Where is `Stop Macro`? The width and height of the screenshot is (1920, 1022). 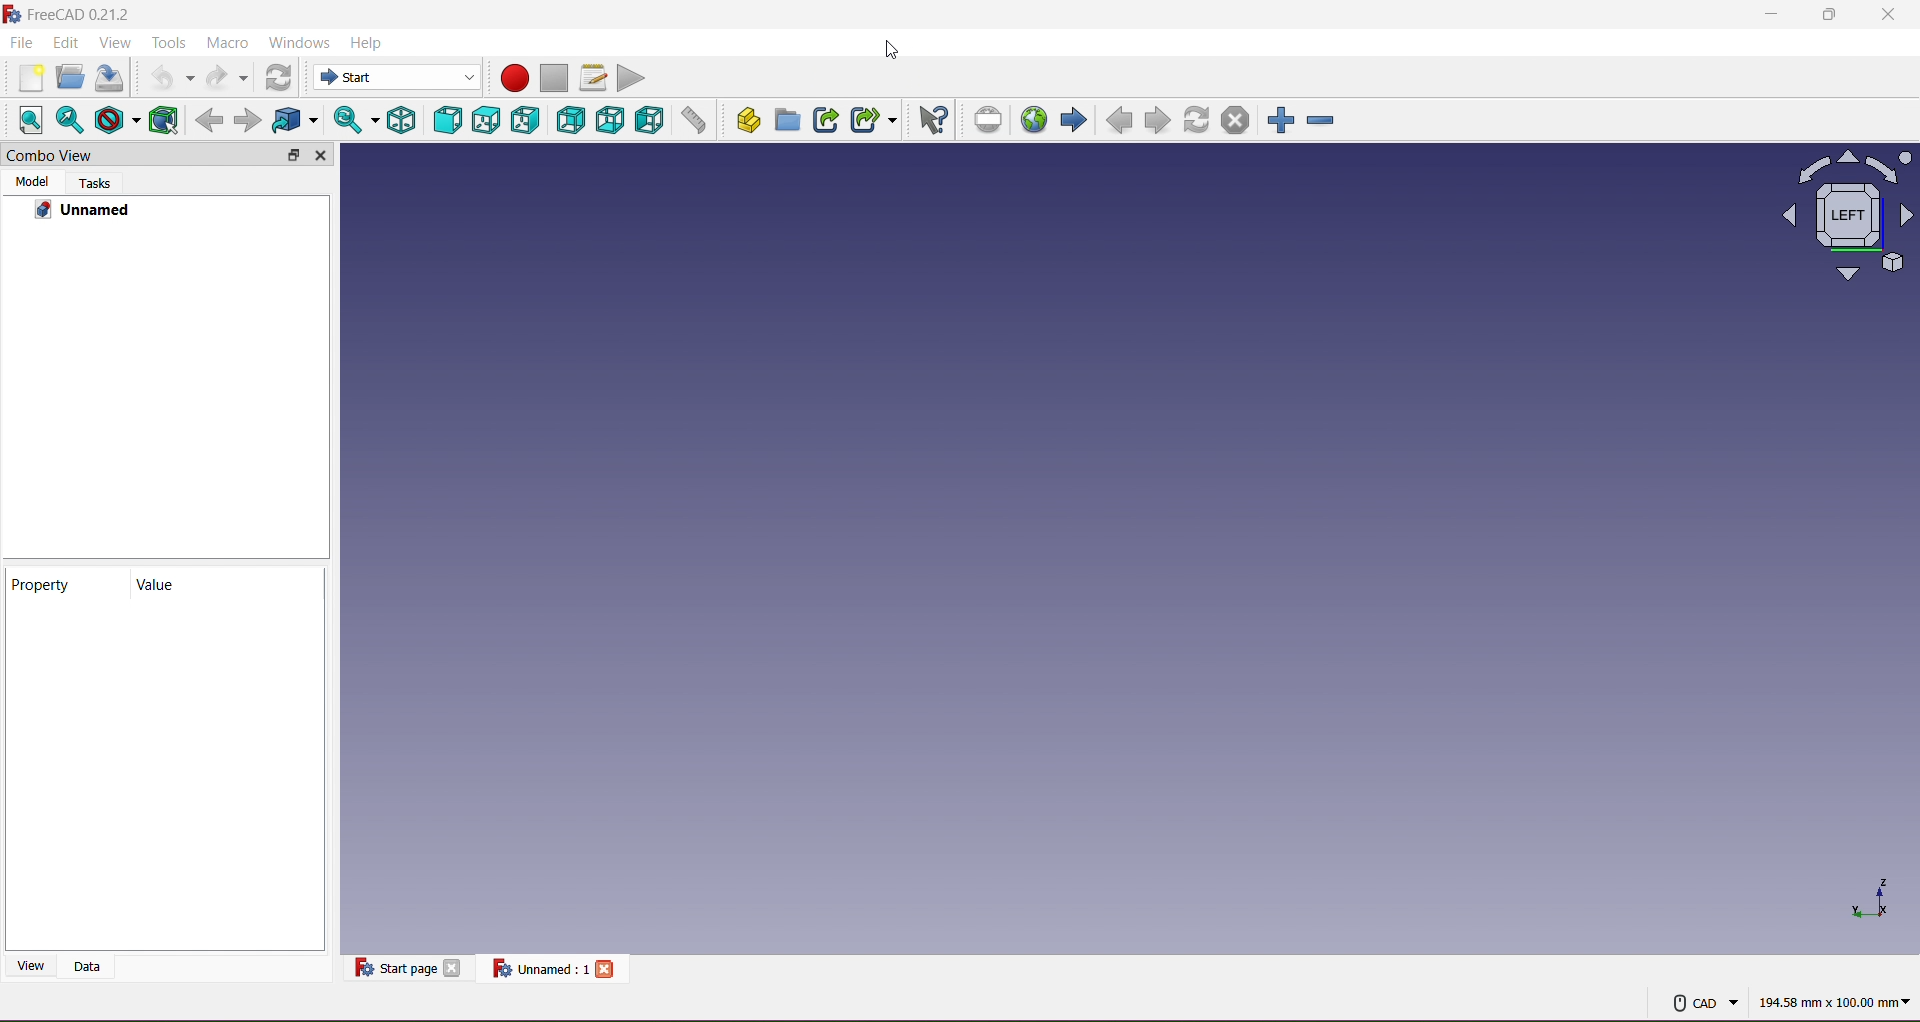
Stop Macro is located at coordinates (554, 78).